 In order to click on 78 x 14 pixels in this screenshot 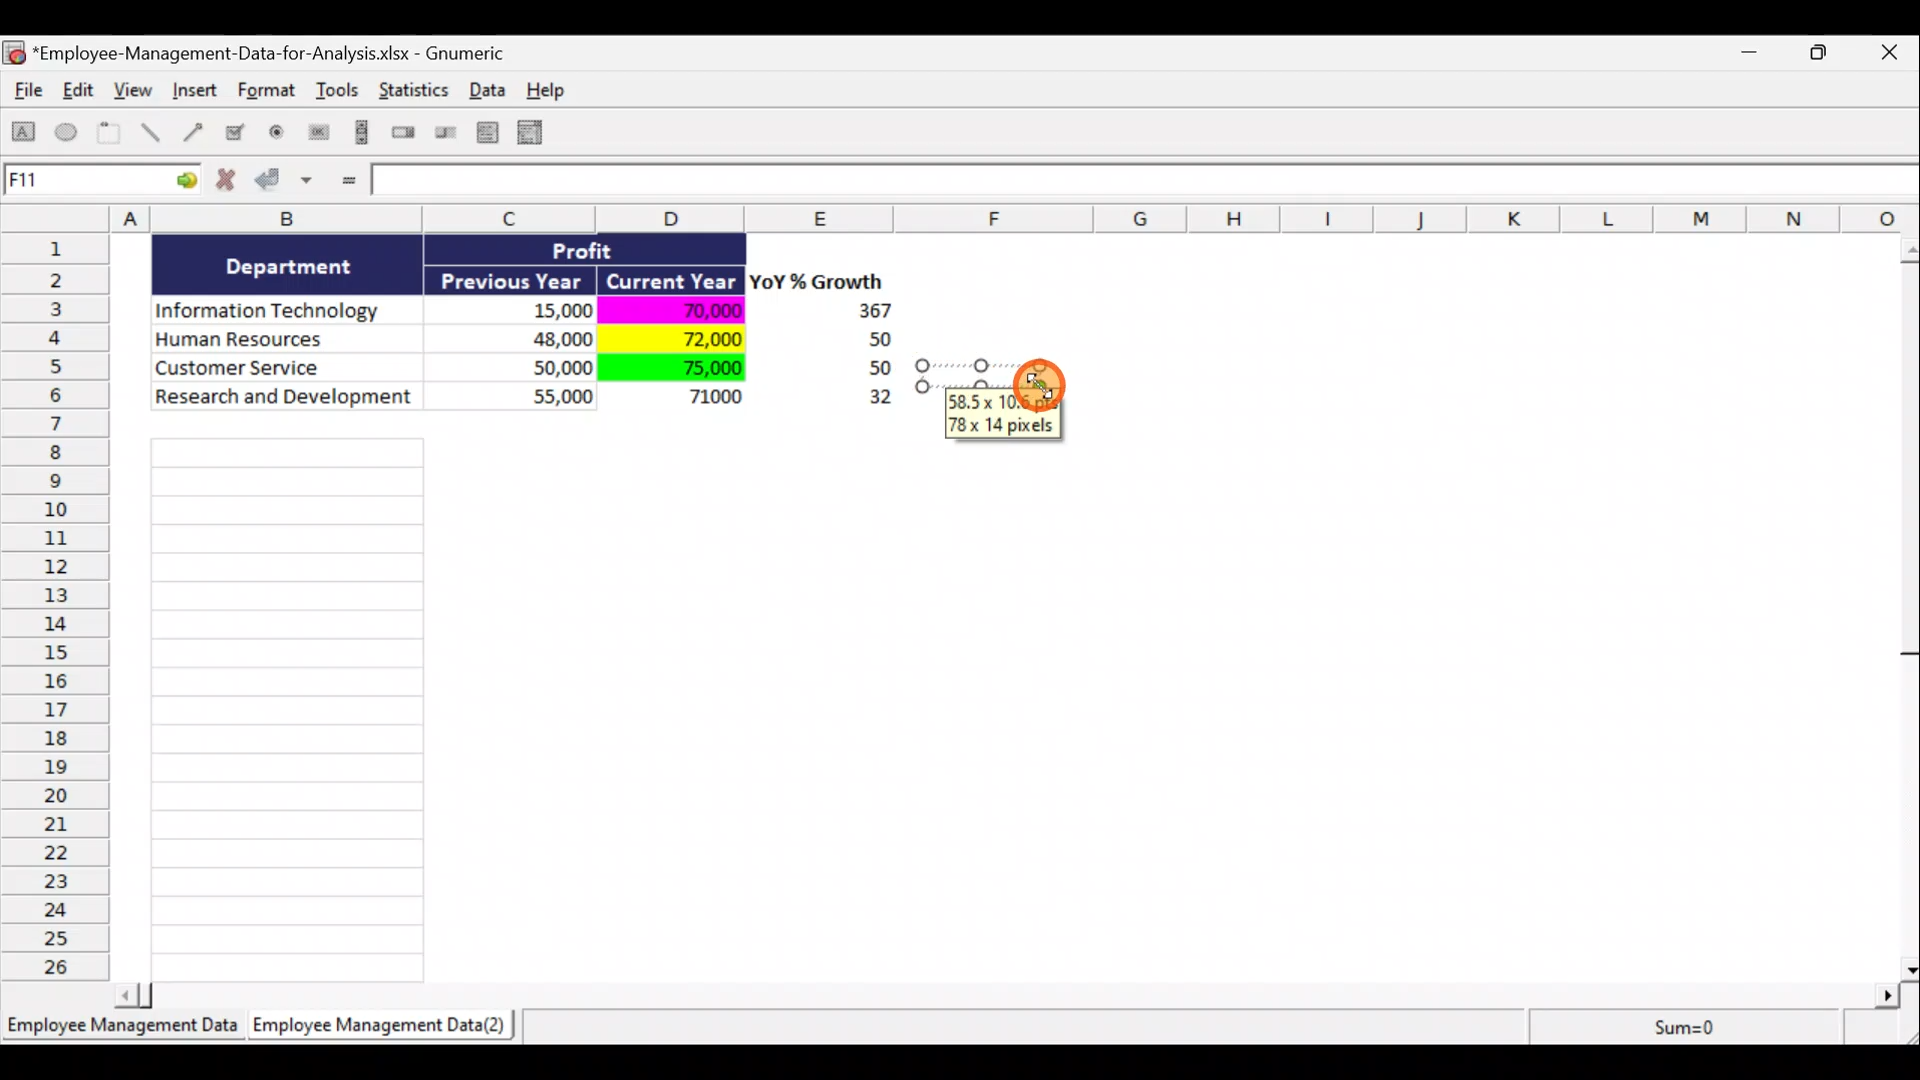, I will do `click(1004, 426)`.